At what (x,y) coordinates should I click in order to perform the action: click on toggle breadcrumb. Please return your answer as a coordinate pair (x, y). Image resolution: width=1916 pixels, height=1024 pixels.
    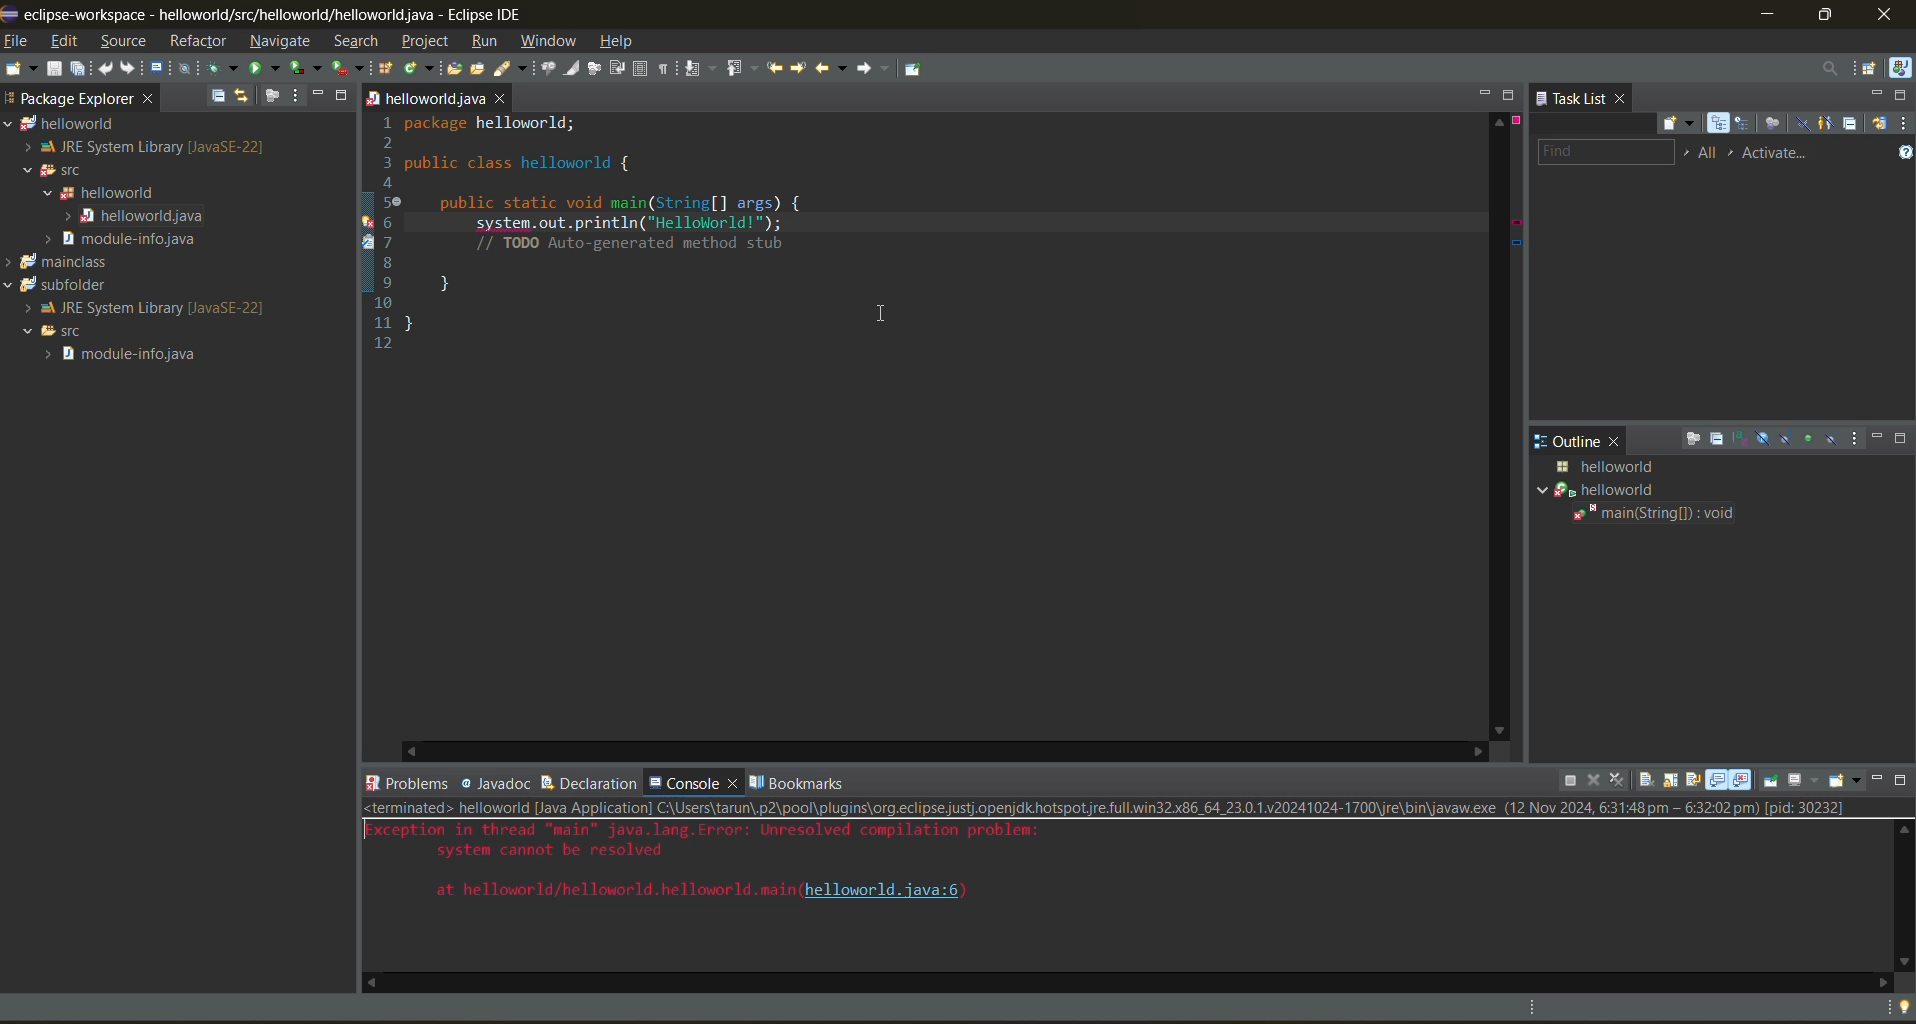
    Looking at the image, I should click on (550, 69).